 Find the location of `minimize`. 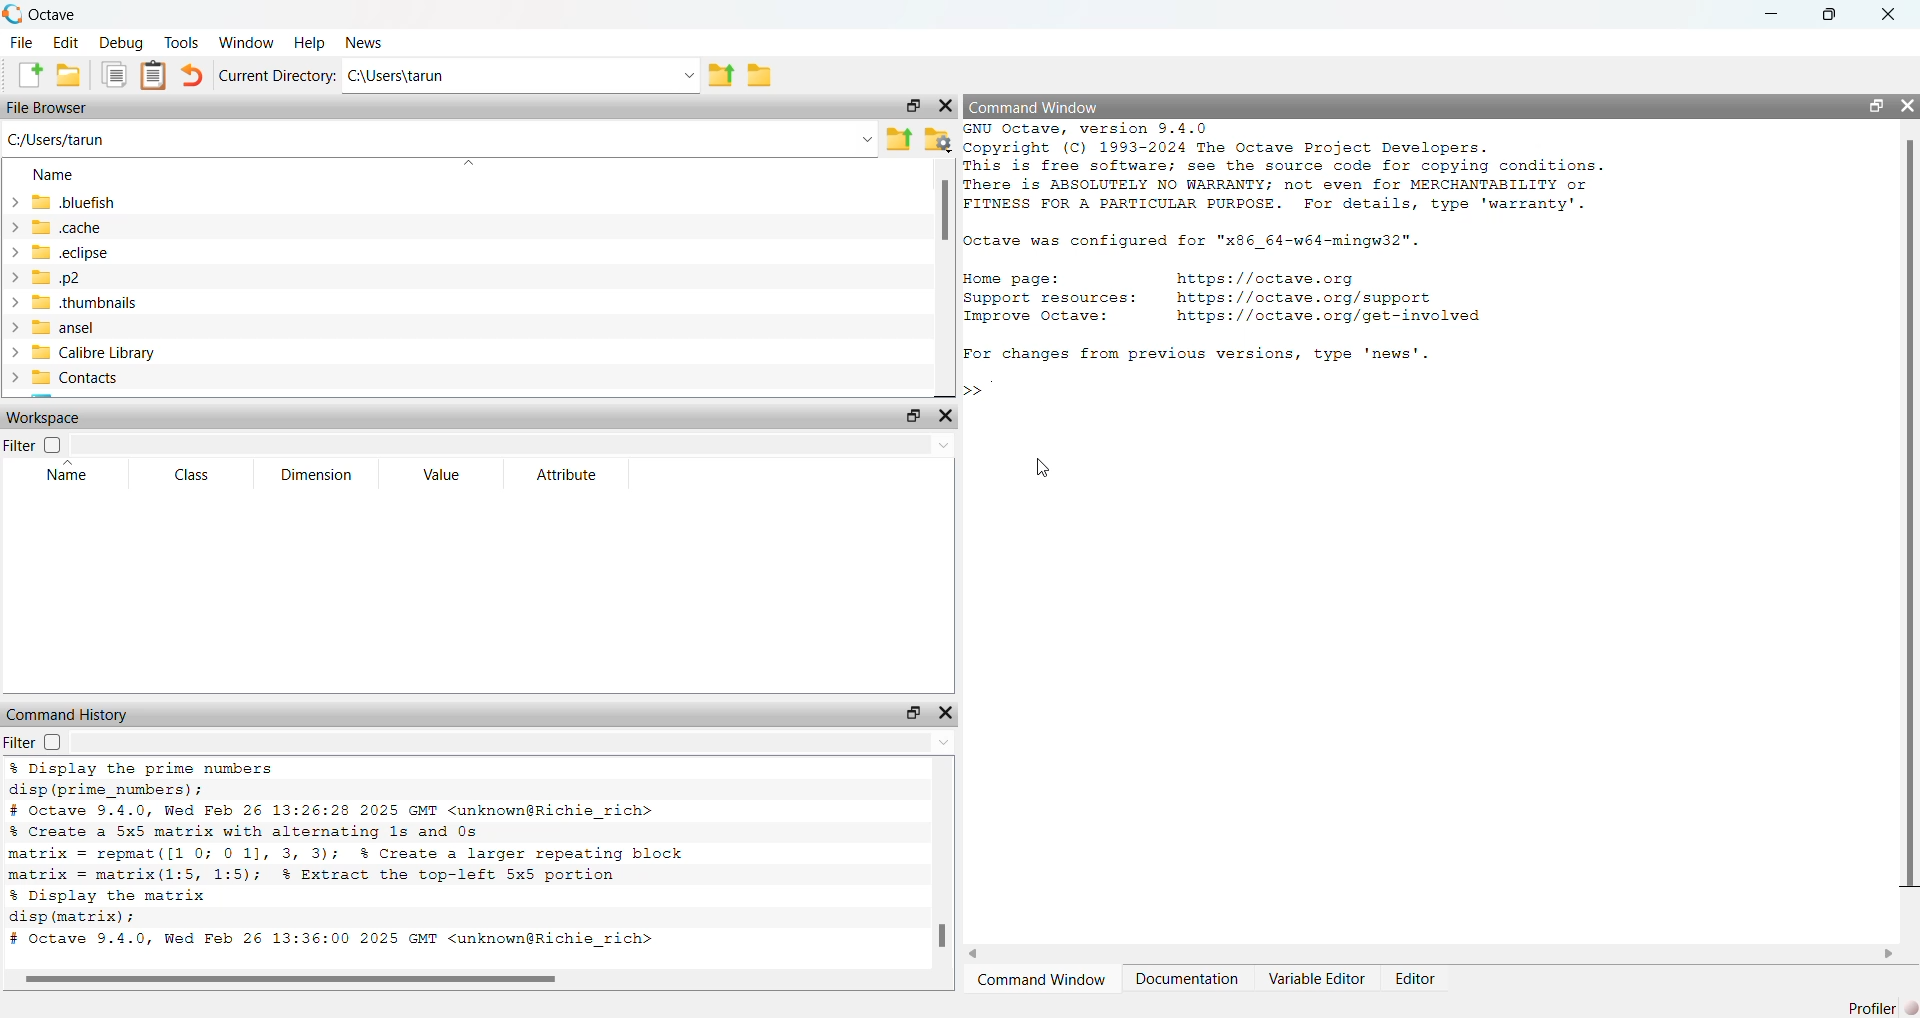

minimize is located at coordinates (1775, 15).